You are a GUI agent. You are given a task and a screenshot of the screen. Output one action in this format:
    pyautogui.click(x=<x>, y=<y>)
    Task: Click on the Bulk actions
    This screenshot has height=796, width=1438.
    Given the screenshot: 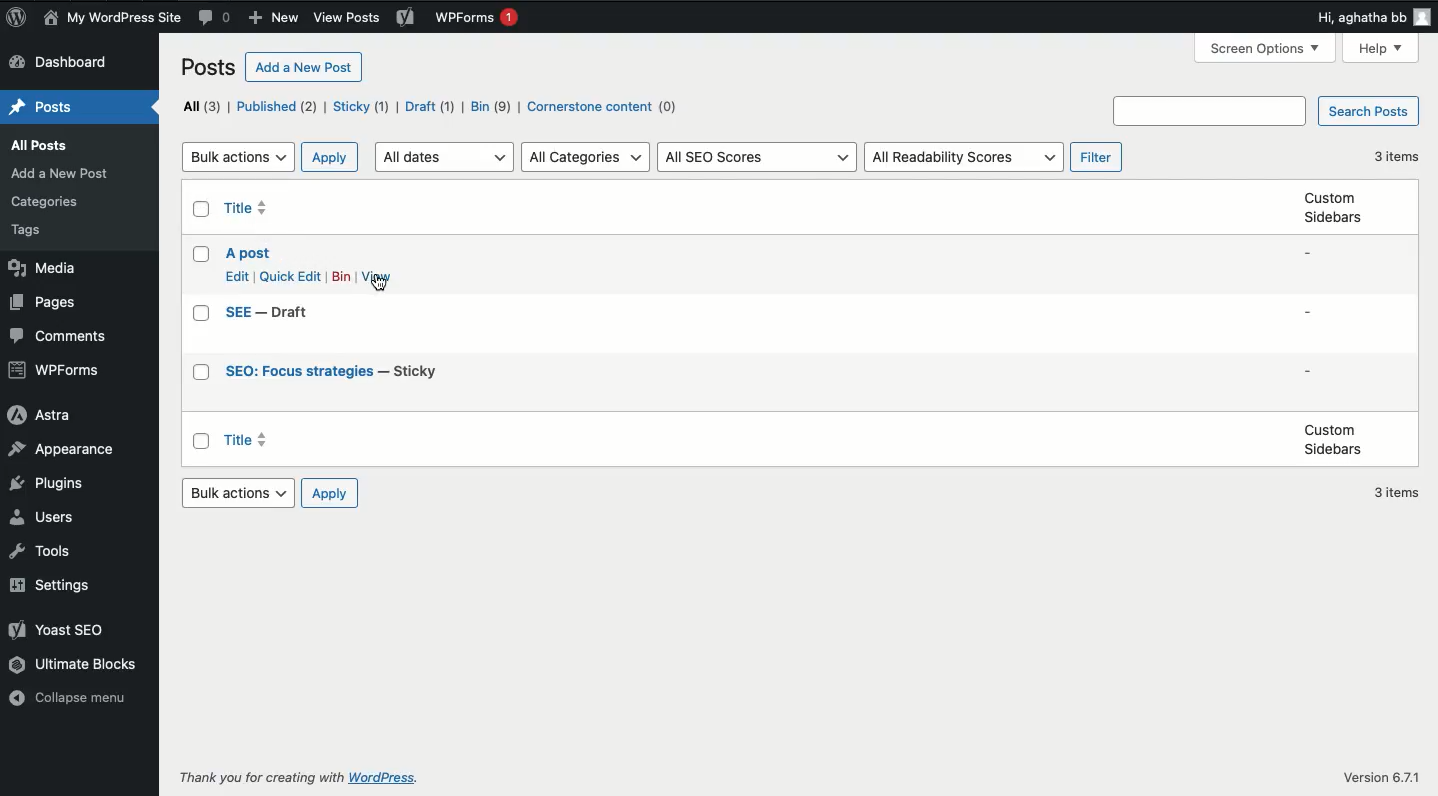 What is the action you would take?
    pyautogui.click(x=242, y=493)
    